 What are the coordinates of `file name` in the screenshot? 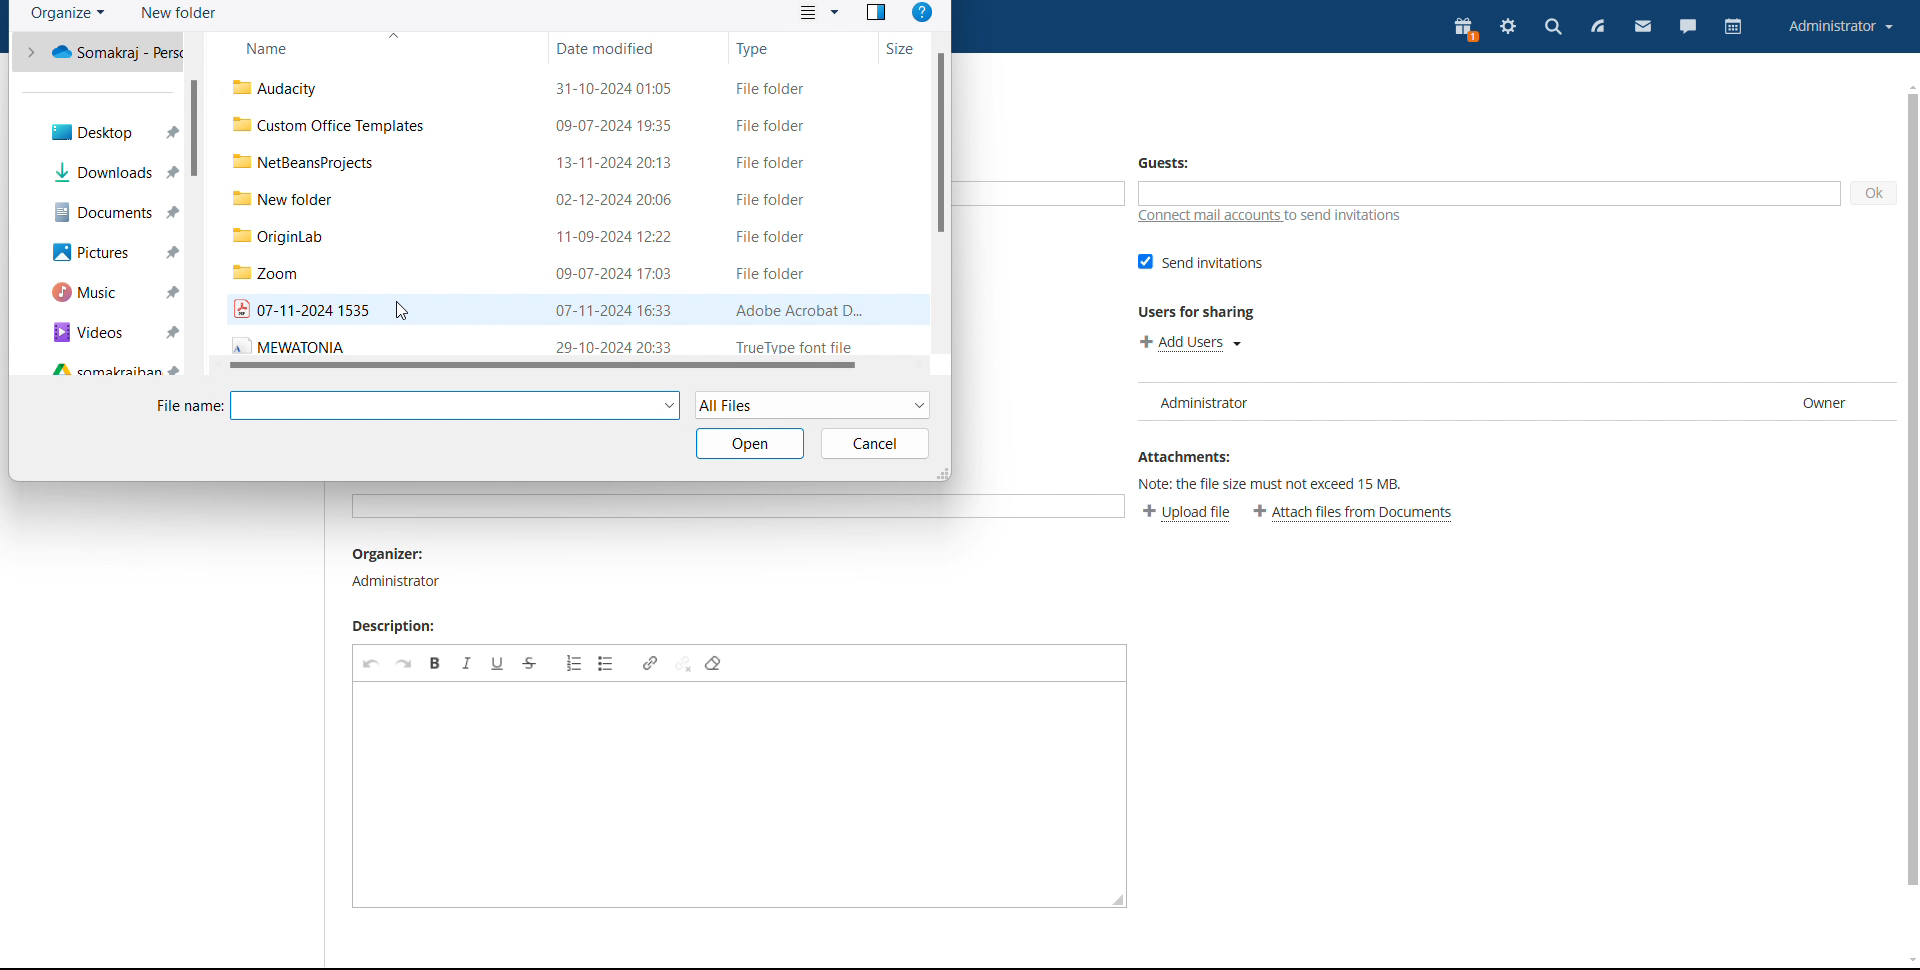 It's located at (190, 405).